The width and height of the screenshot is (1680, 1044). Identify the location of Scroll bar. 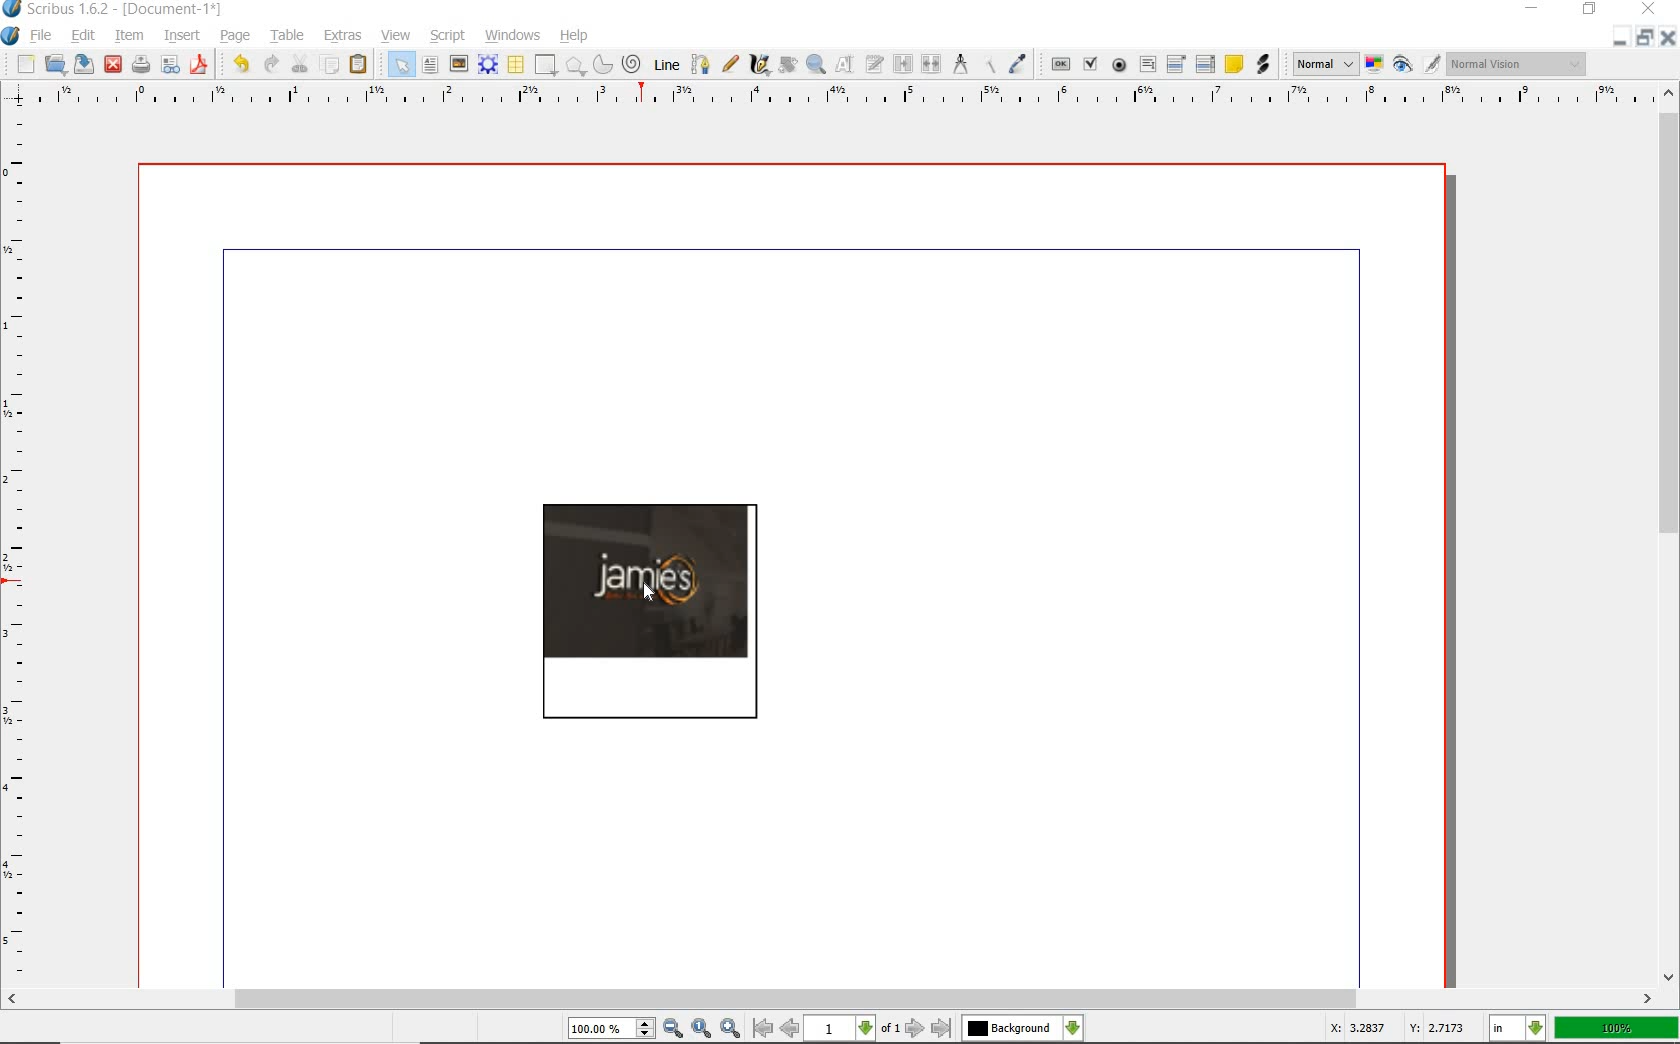
(830, 998).